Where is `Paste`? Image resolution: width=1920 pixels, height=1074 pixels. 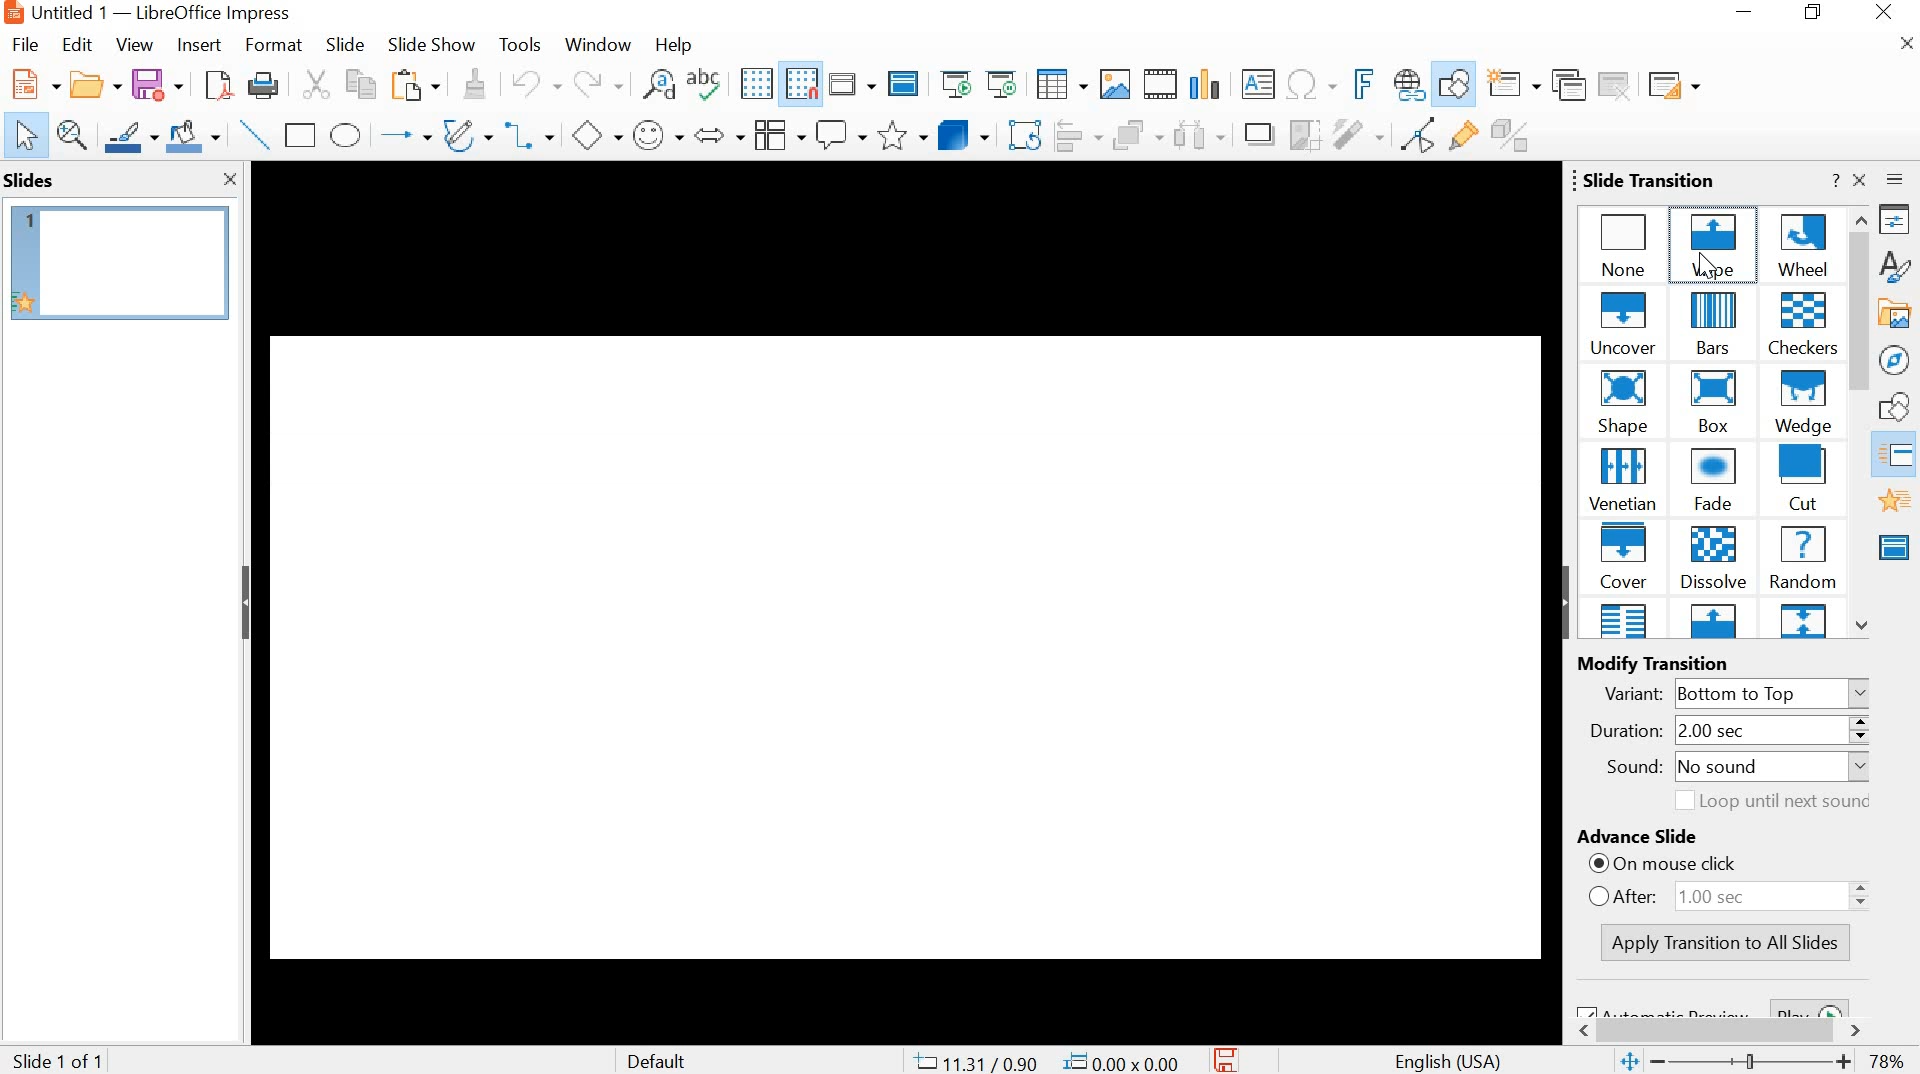 Paste is located at coordinates (416, 86).